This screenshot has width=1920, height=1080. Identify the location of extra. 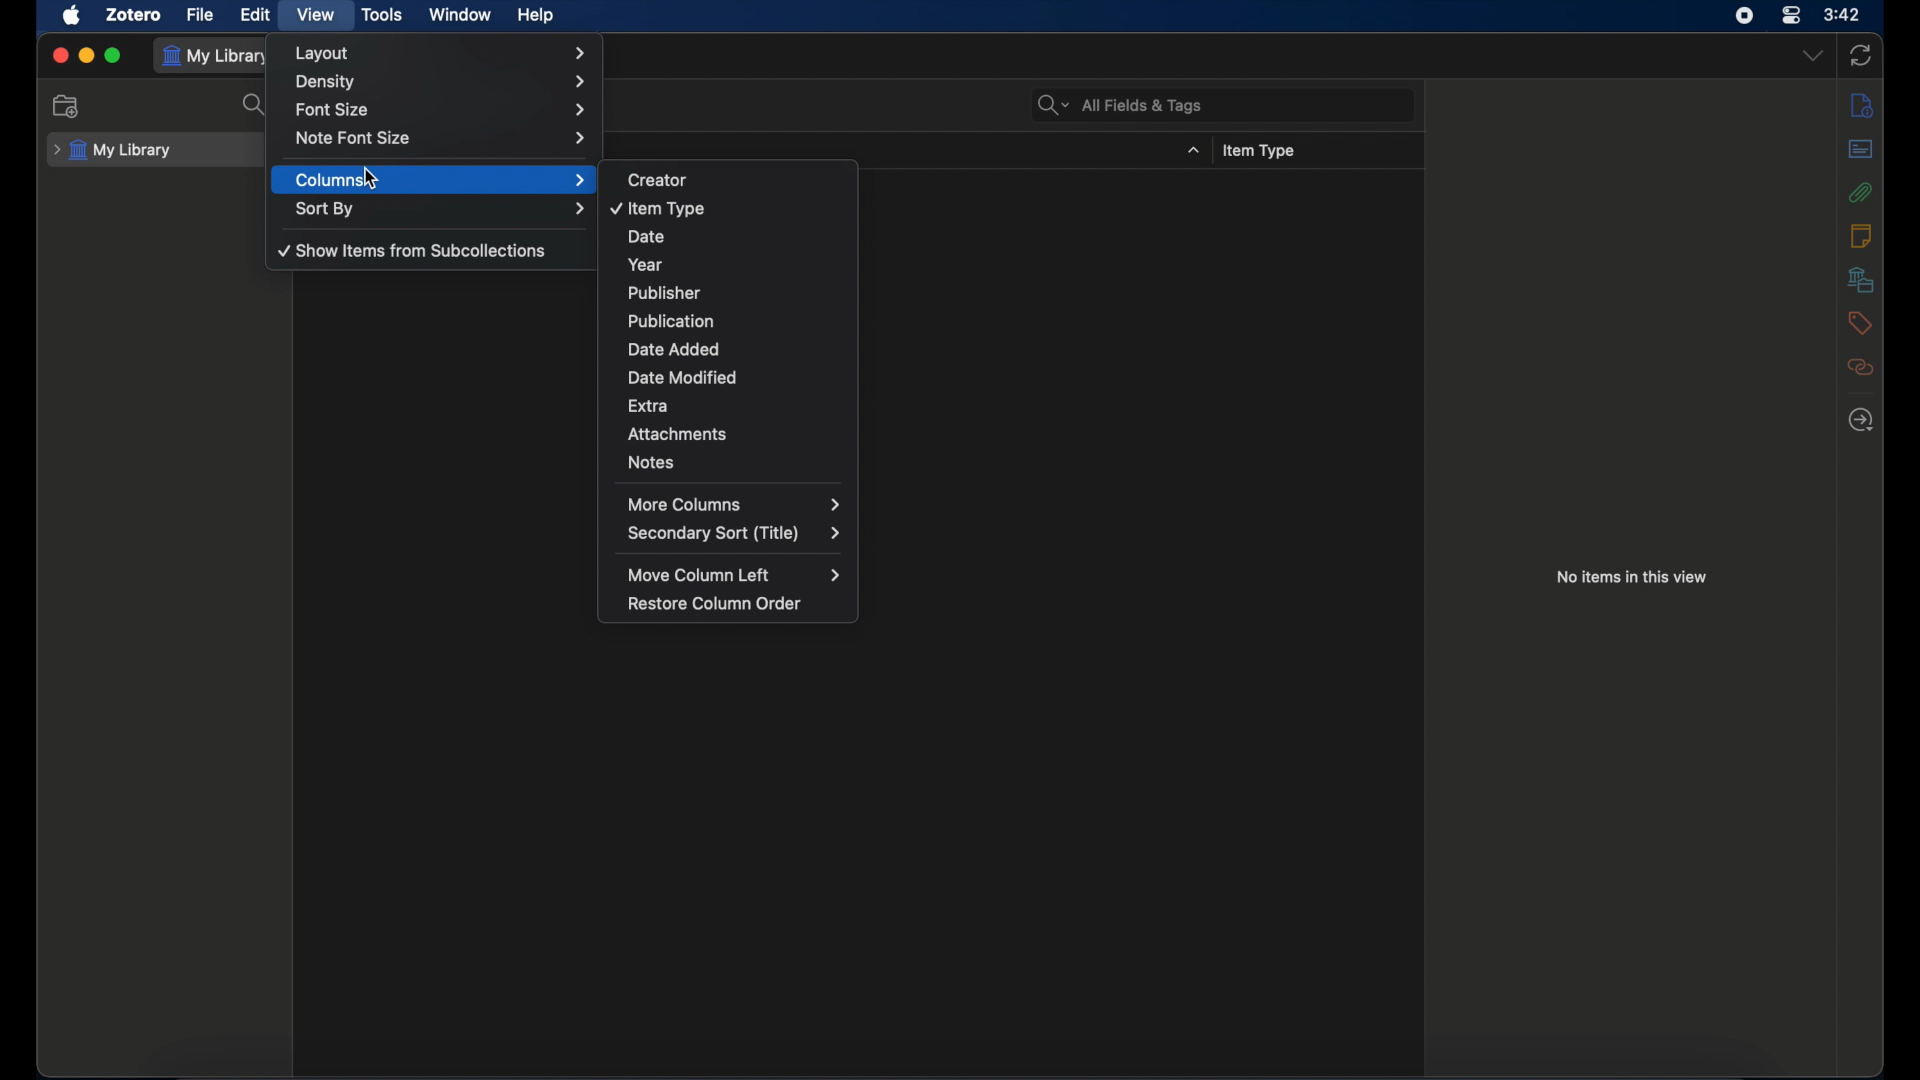
(736, 404).